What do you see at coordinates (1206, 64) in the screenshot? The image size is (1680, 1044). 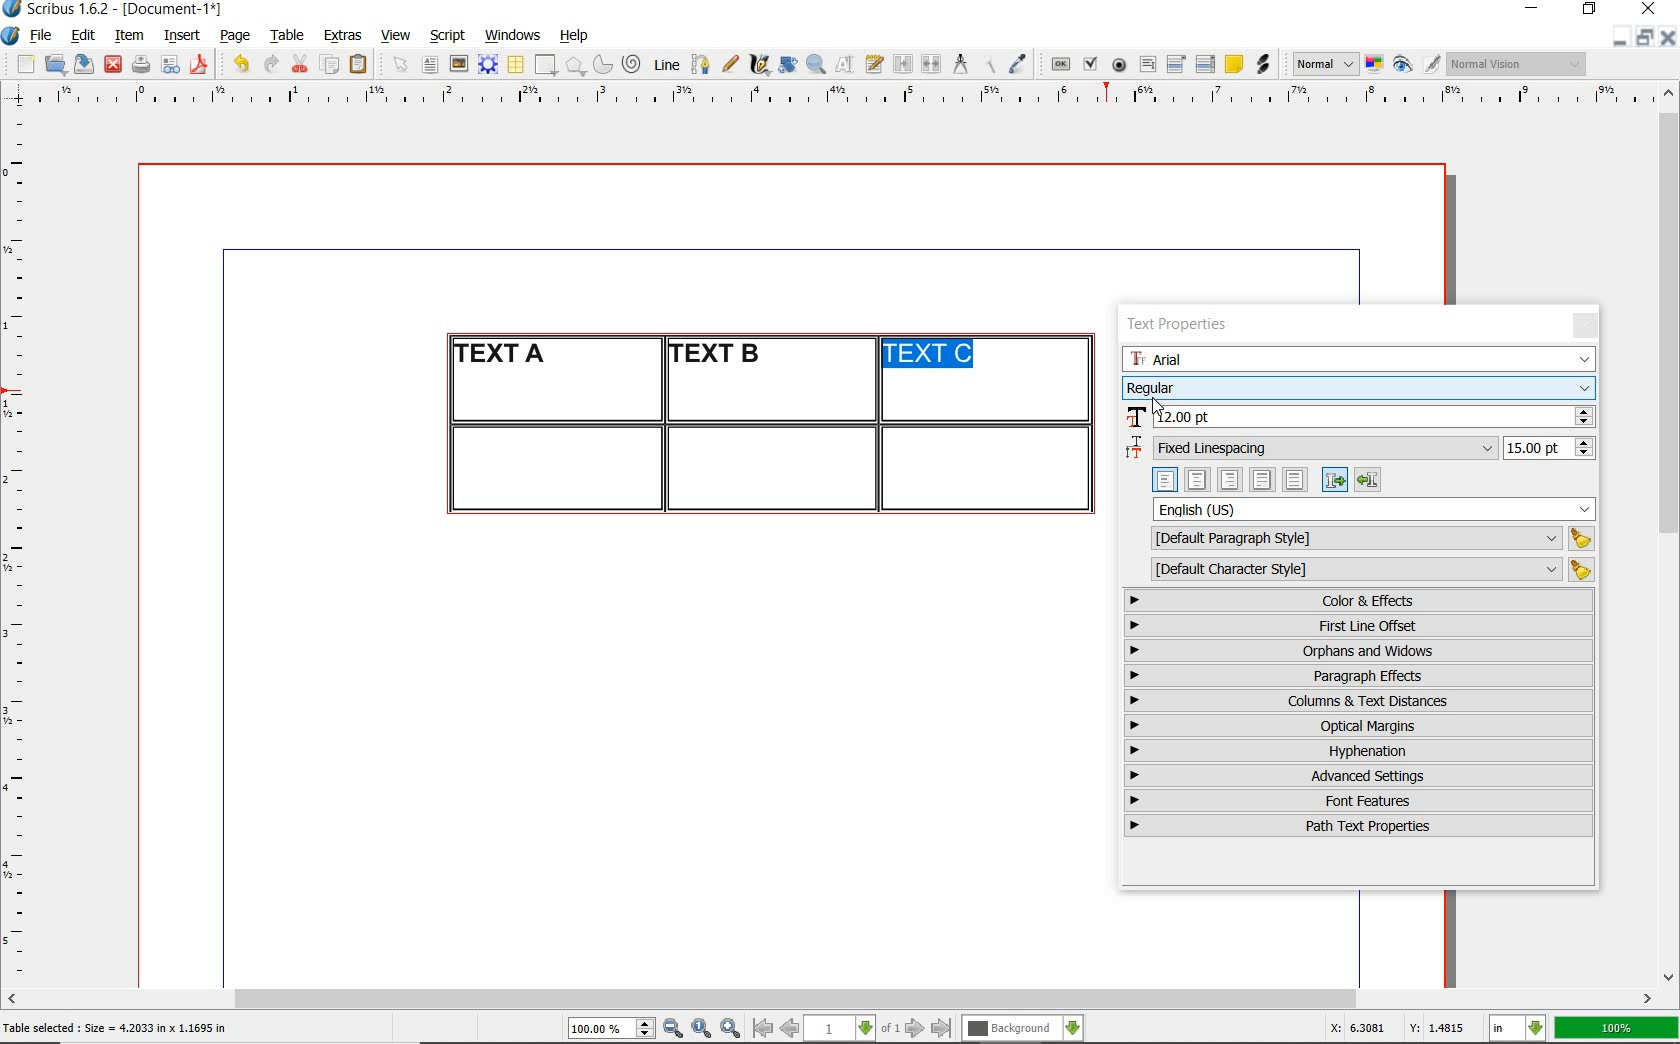 I see `pdf list box` at bounding box center [1206, 64].